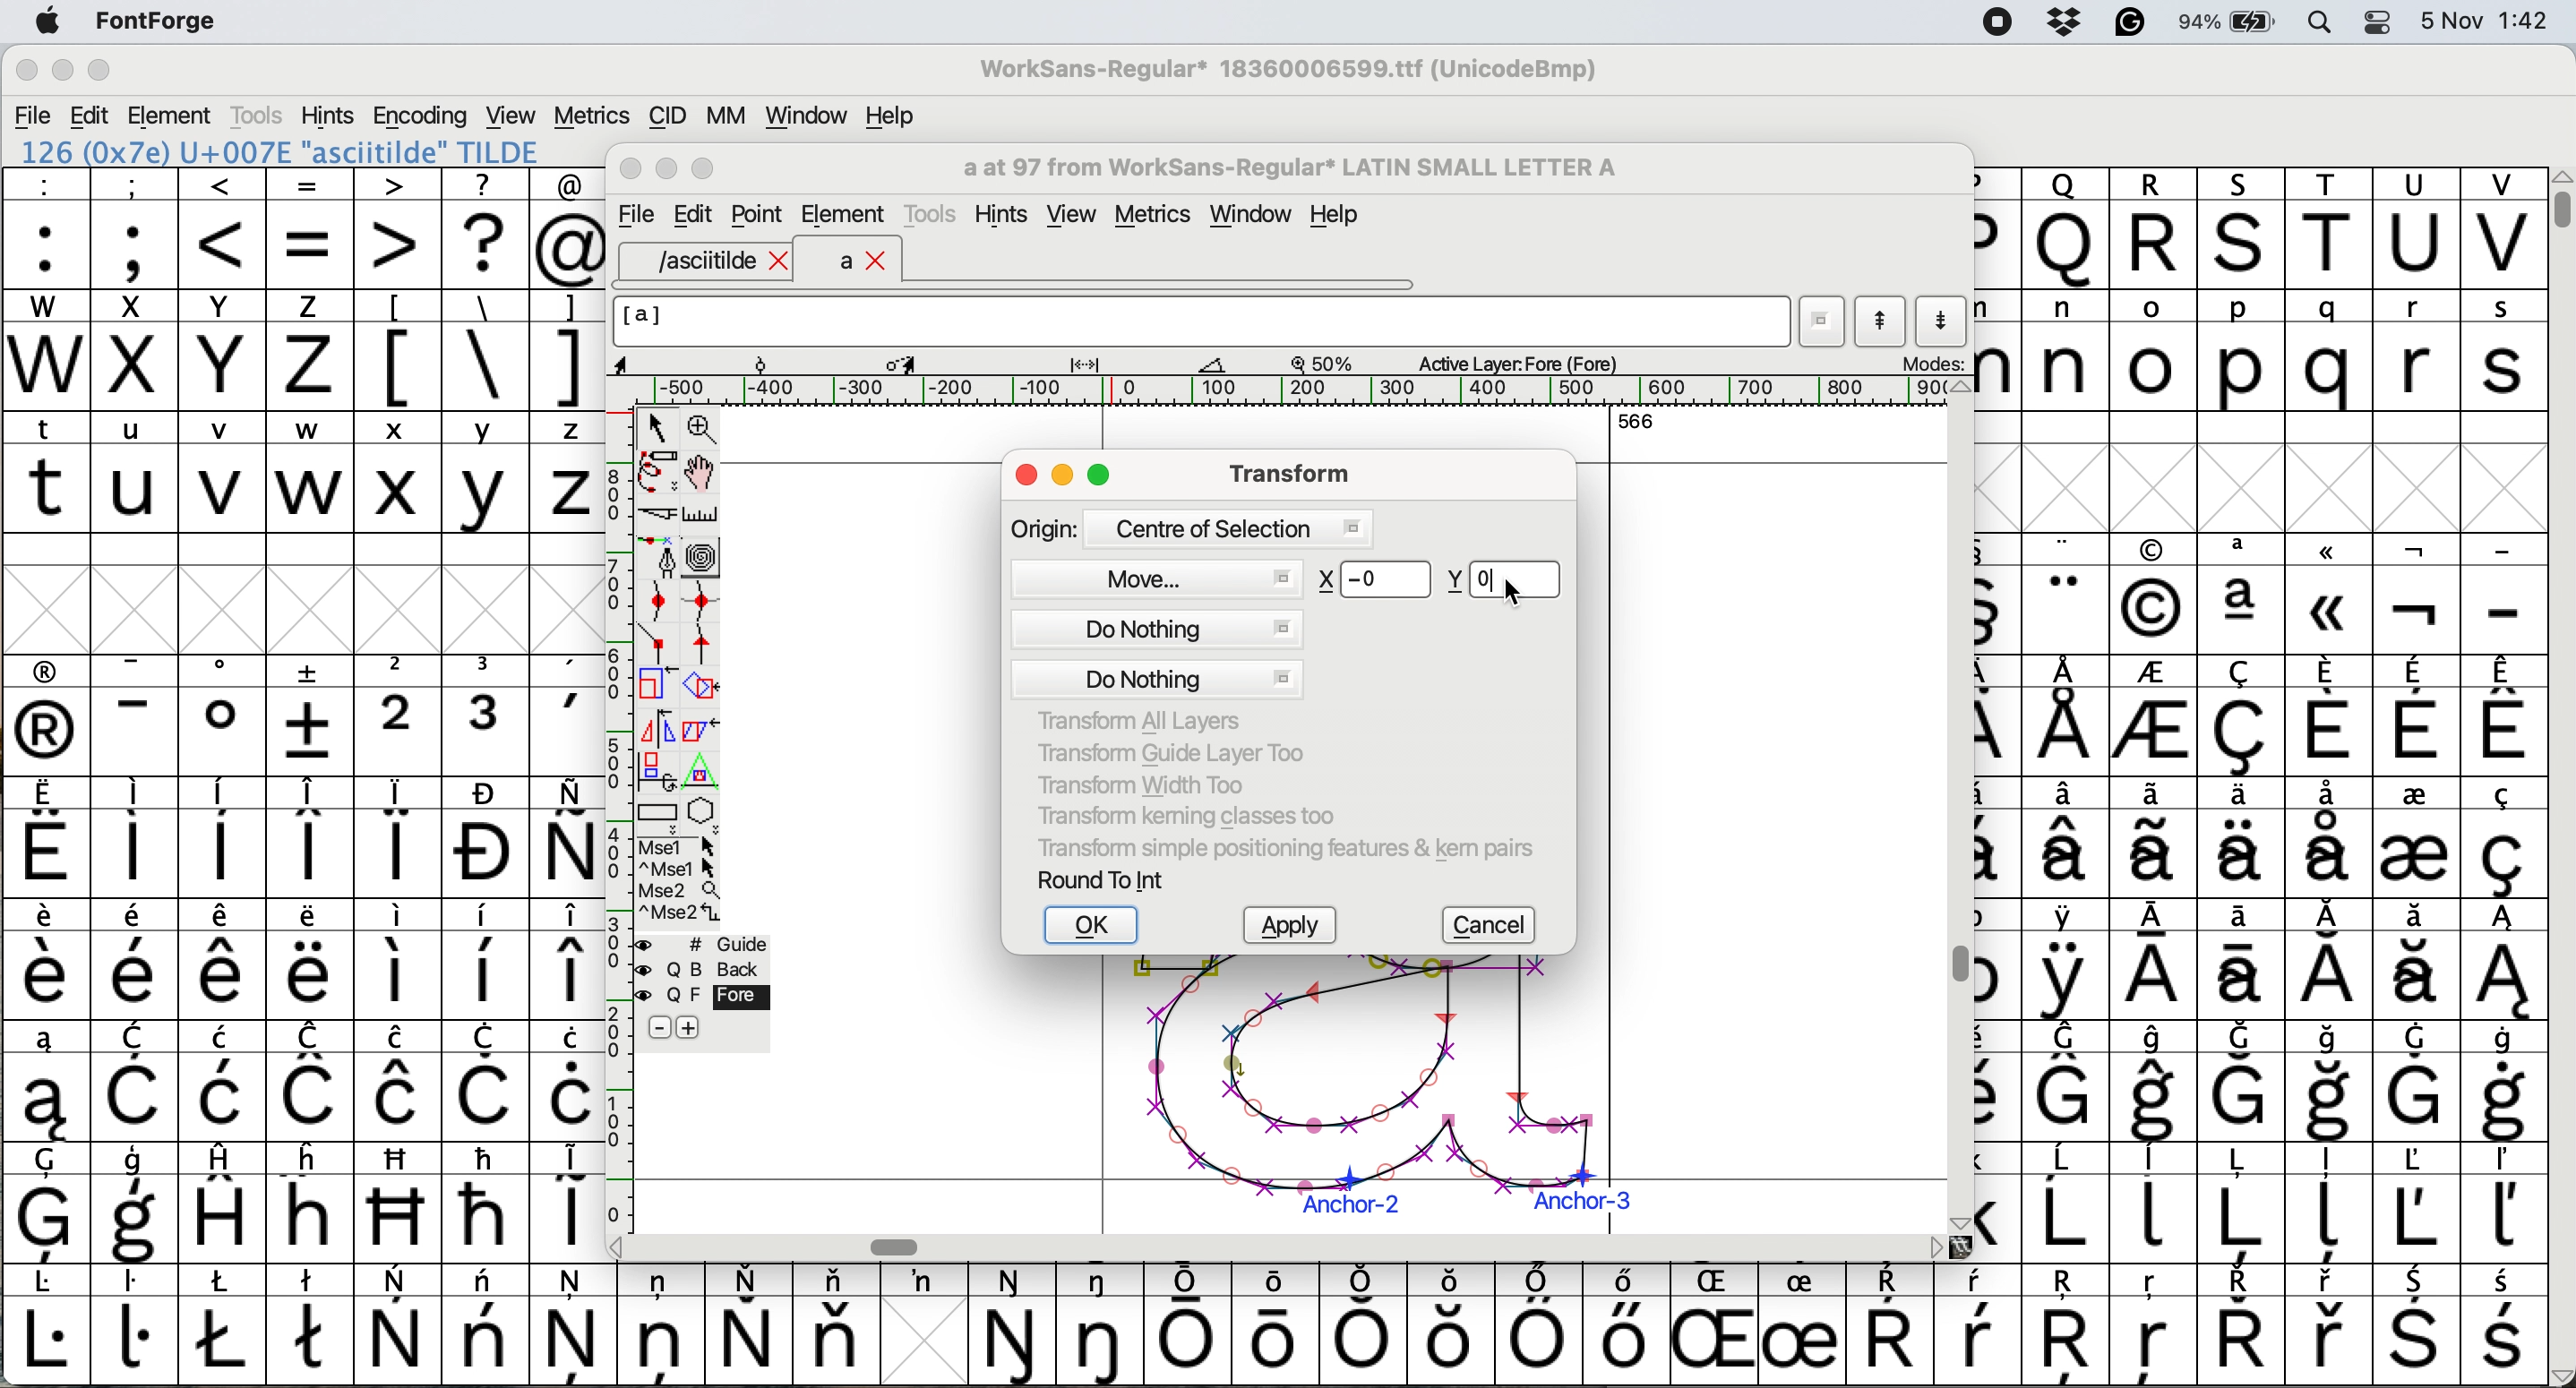 This screenshot has width=2576, height=1388. I want to click on close, so click(26, 73).